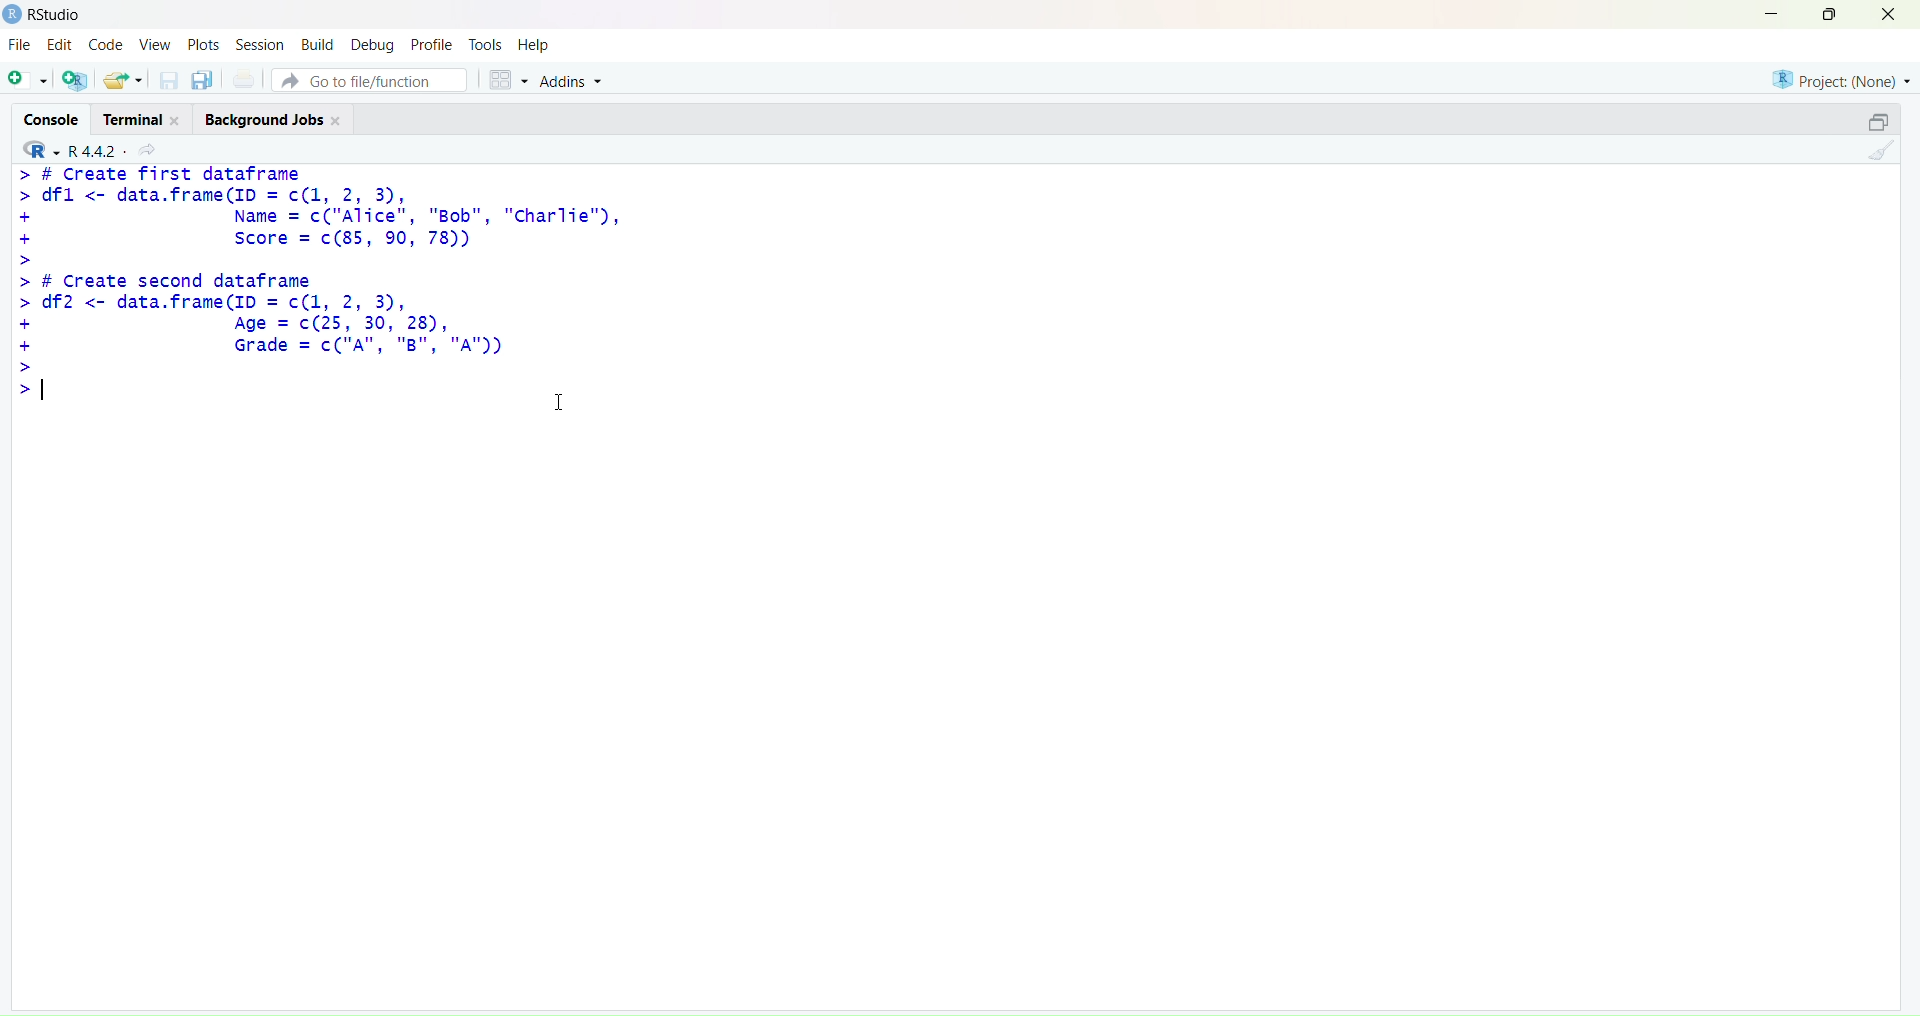 This screenshot has width=1920, height=1016. Describe the element at coordinates (319, 271) in the screenshot. I see `# Create Tirst dataframe
dfl <- data.frame(ID = c(1, 2, 3),
Name = c("Alice", "Bob", "Char
Score = c(85, 90, 78))
# Create second dataframe
df2 <- data.frame(ID = c(1, 2, 3),
Age = c(25, 30, 28),
Grade = c("A", "B", "A"))` at that location.